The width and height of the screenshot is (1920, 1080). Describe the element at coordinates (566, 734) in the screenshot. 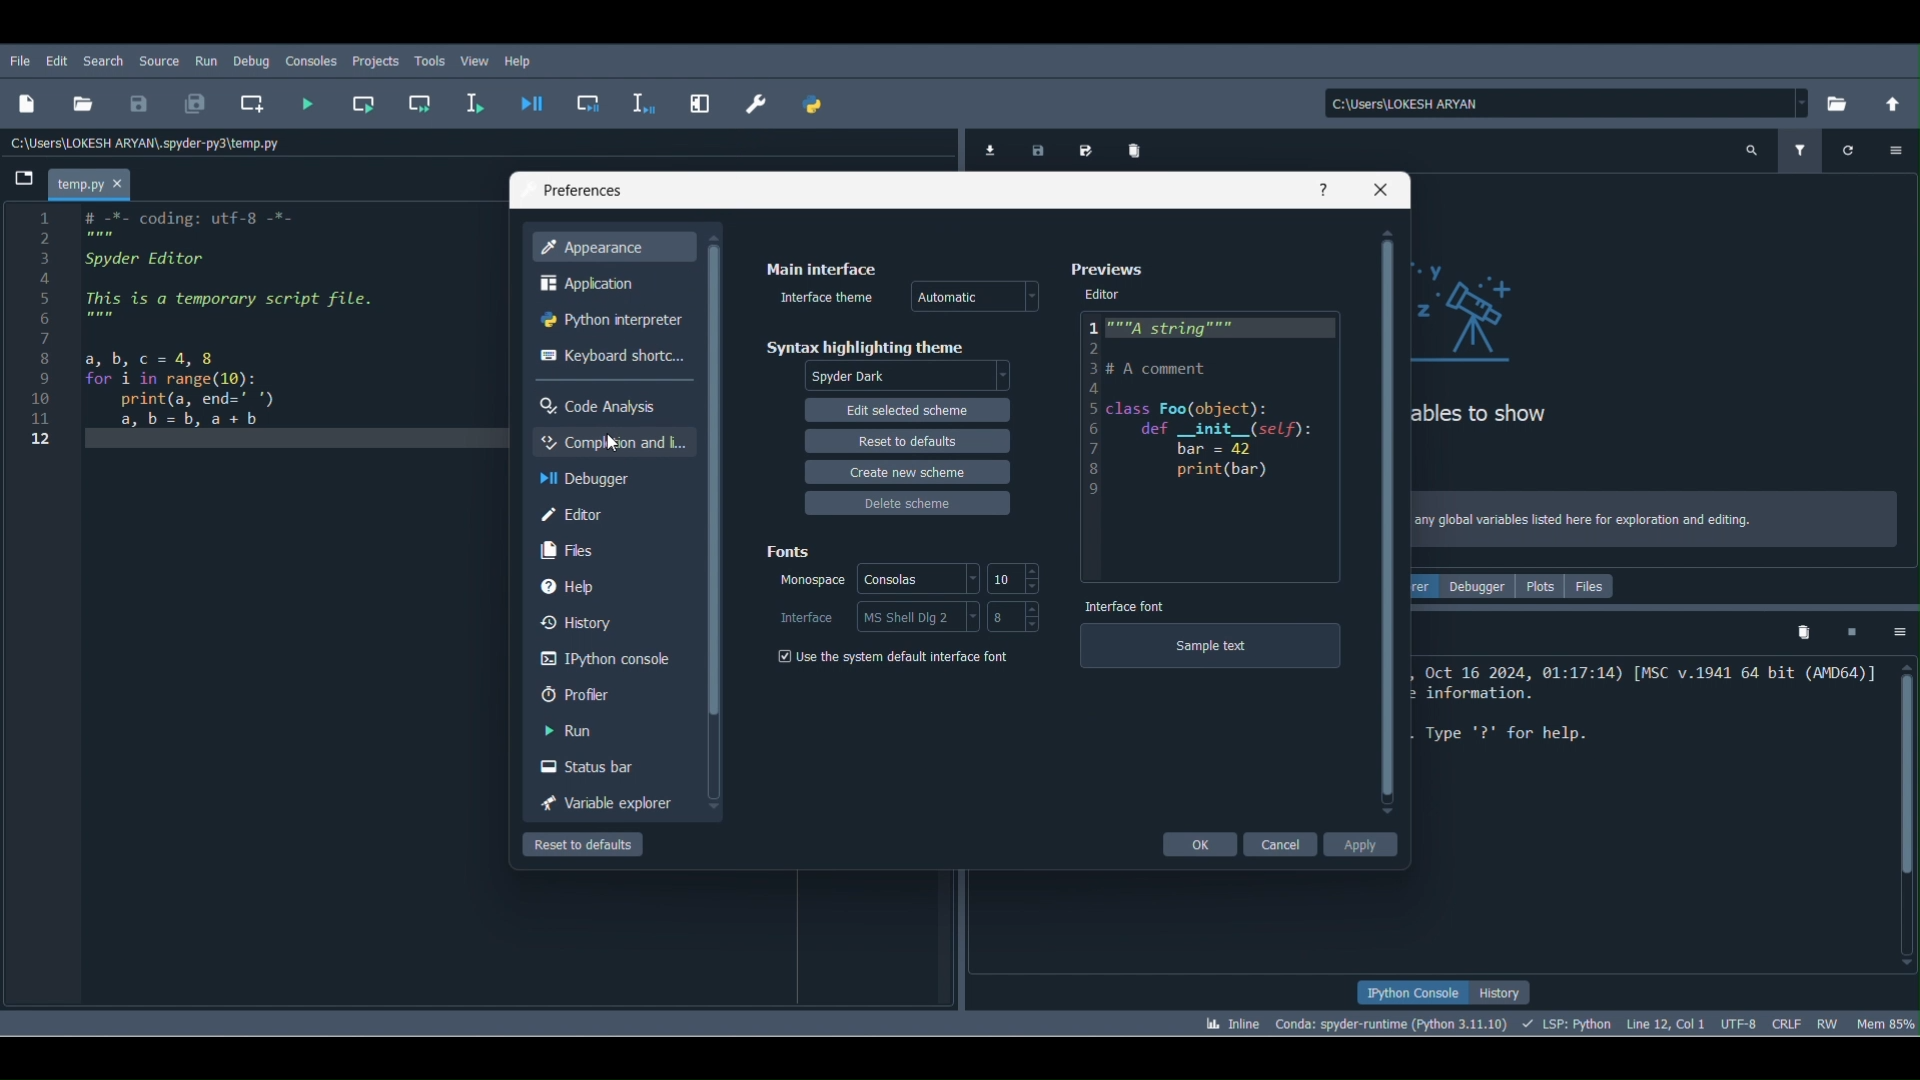

I see `Run` at that location.